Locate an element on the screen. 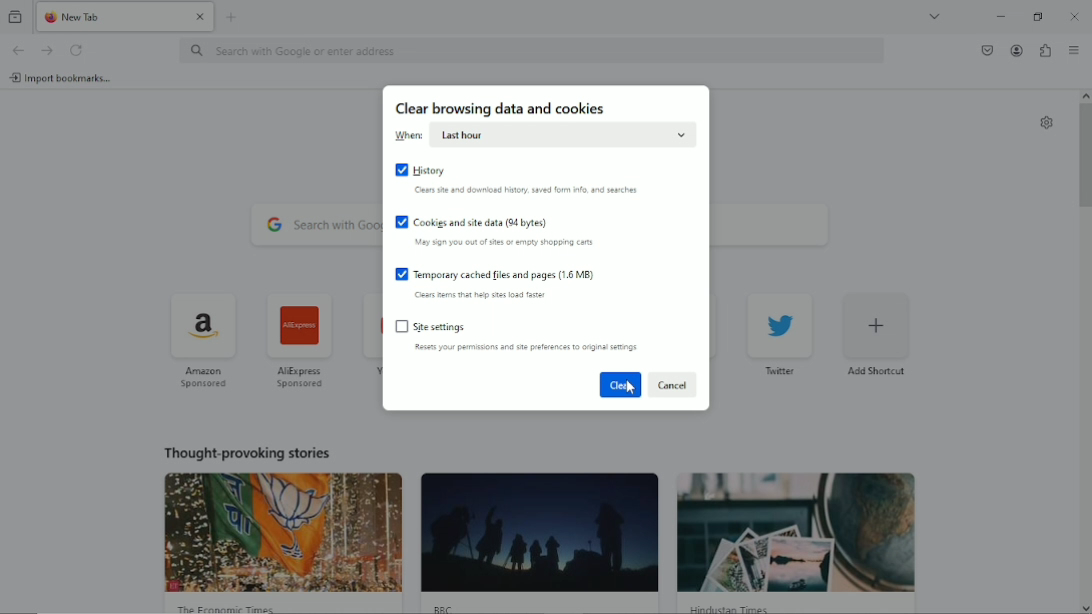 Image resolution: width=1092 pixels, height=614 pixels. scroll down is located at coordinates (1085, 607).